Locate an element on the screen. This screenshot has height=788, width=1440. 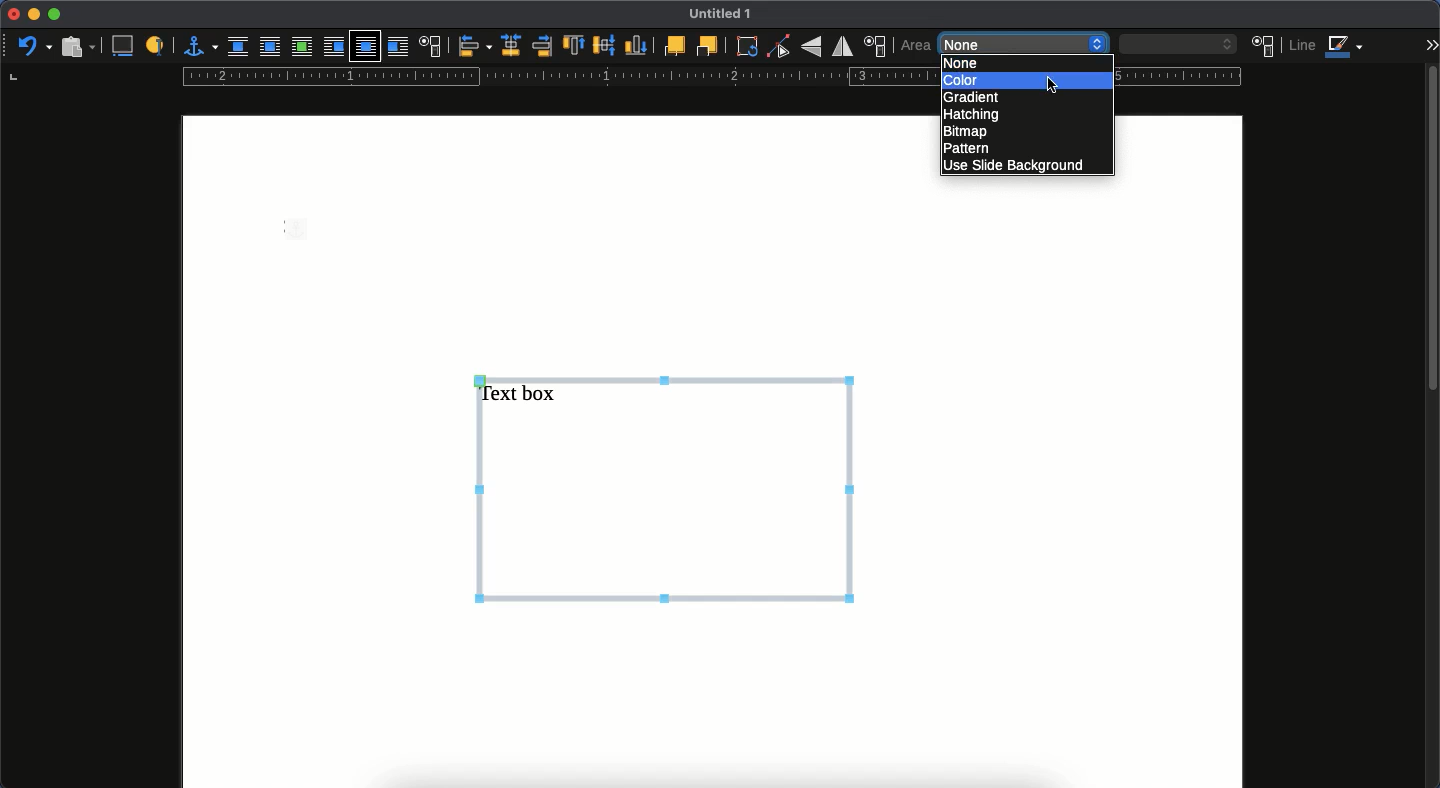
rotate horizontally  is located at coordinates (843, 46).